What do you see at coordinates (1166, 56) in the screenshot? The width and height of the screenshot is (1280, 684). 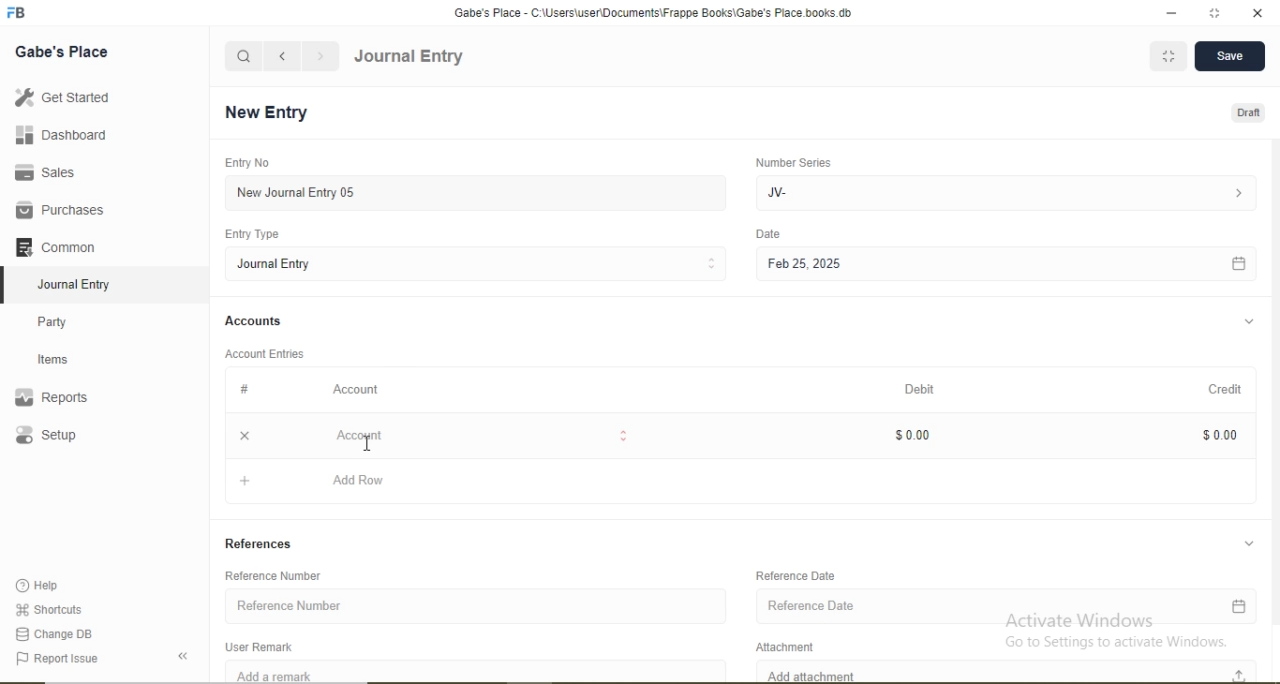 I see `MINIMIZE WINDOW` at bounding box center [1166, 56].